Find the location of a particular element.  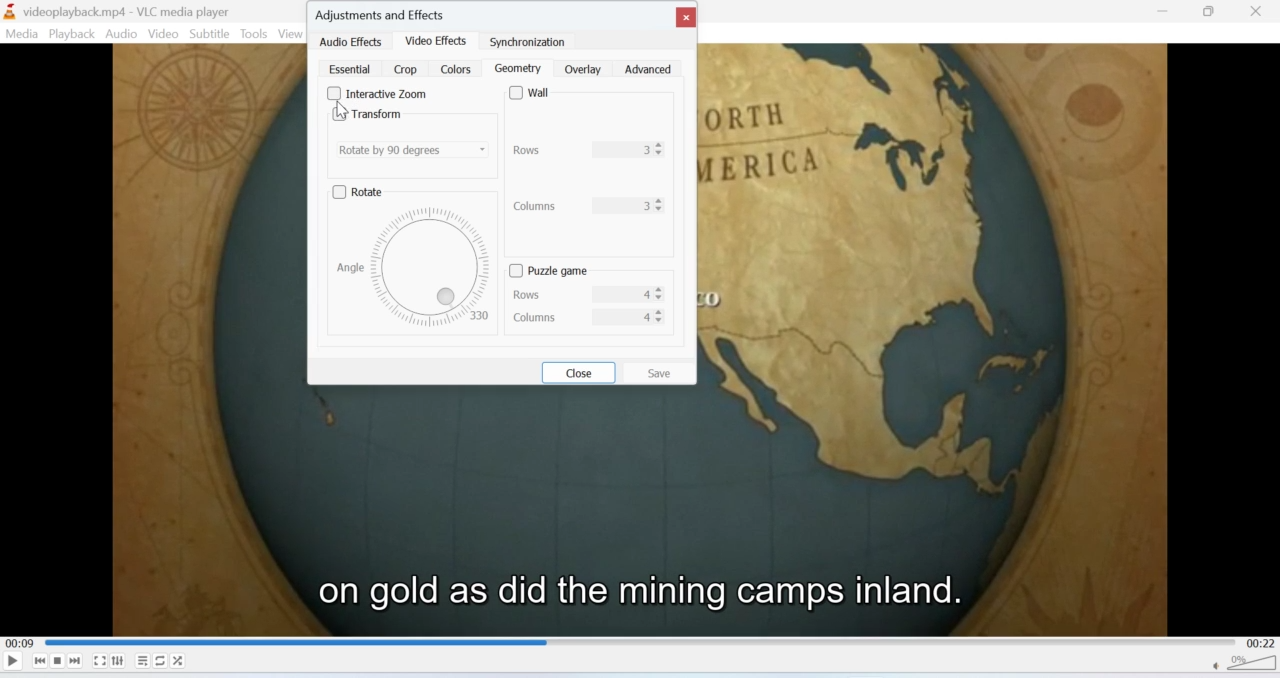

Video playback is located at coordinates (640, 521).